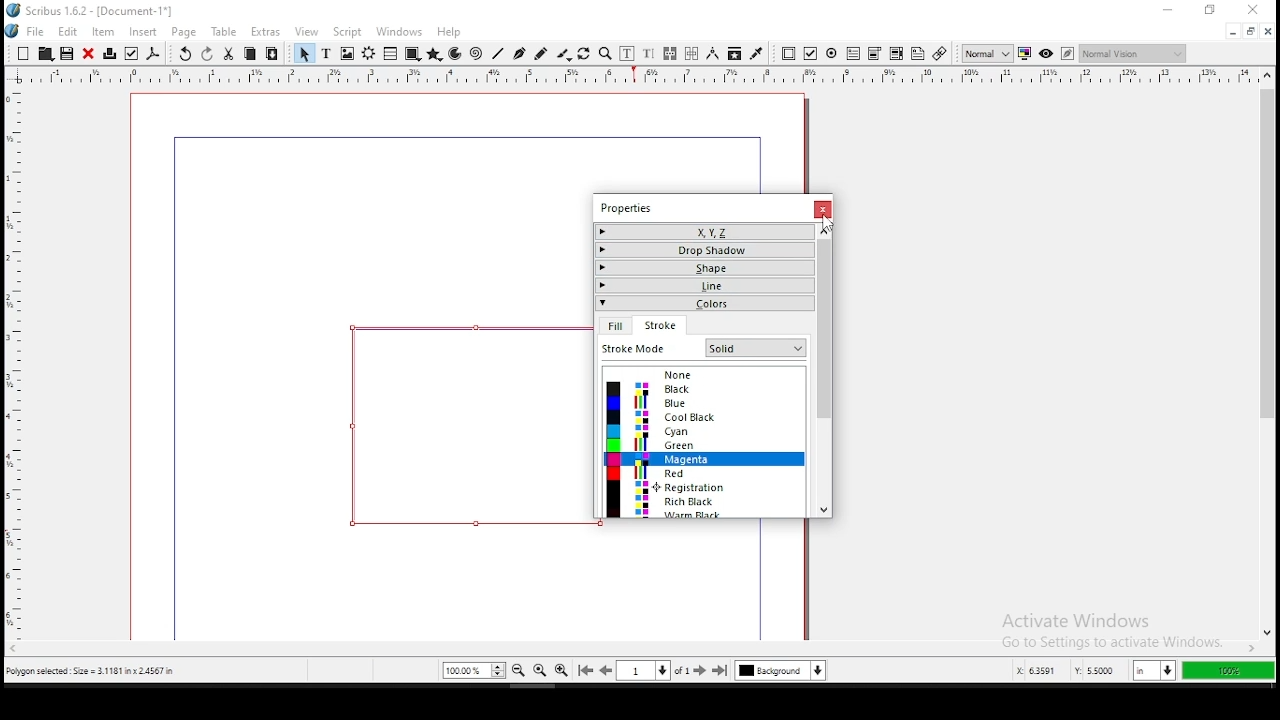  Describe the element at coordinates (831, 226) in the screenshot. I see `Cursor` at that location.